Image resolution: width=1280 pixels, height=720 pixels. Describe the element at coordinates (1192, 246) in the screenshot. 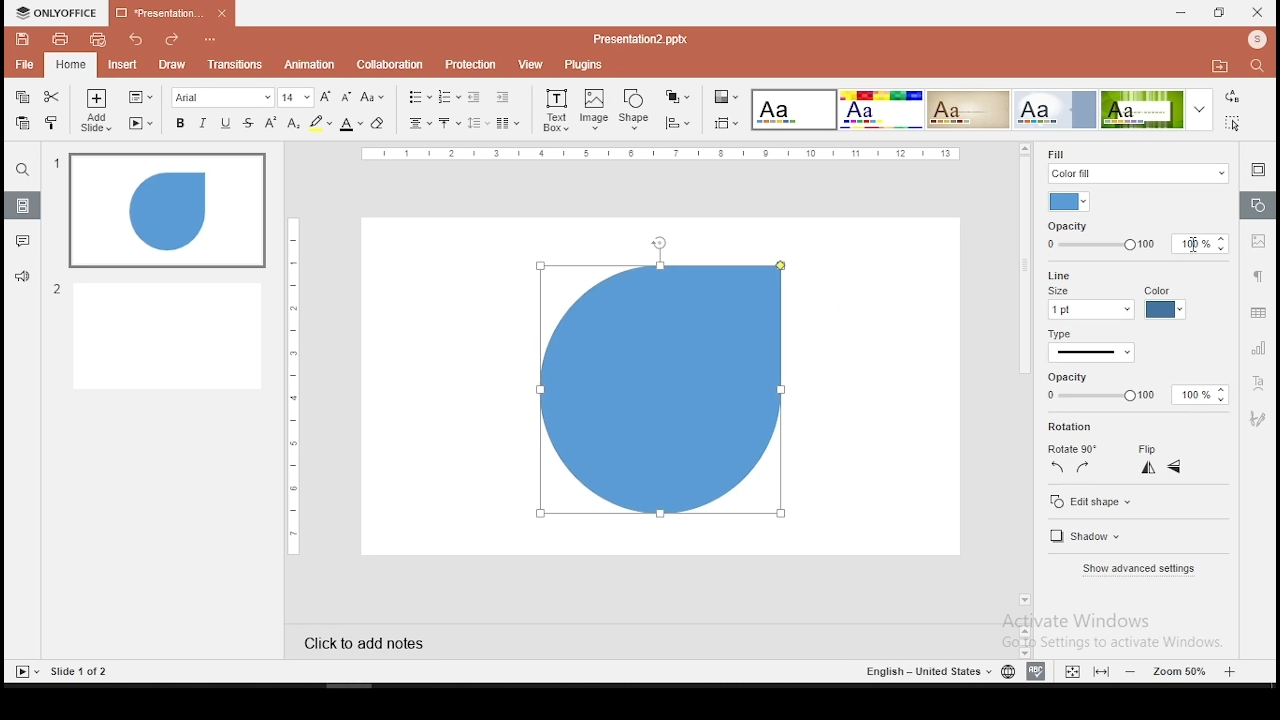

I see `mouse pointer` at that location.